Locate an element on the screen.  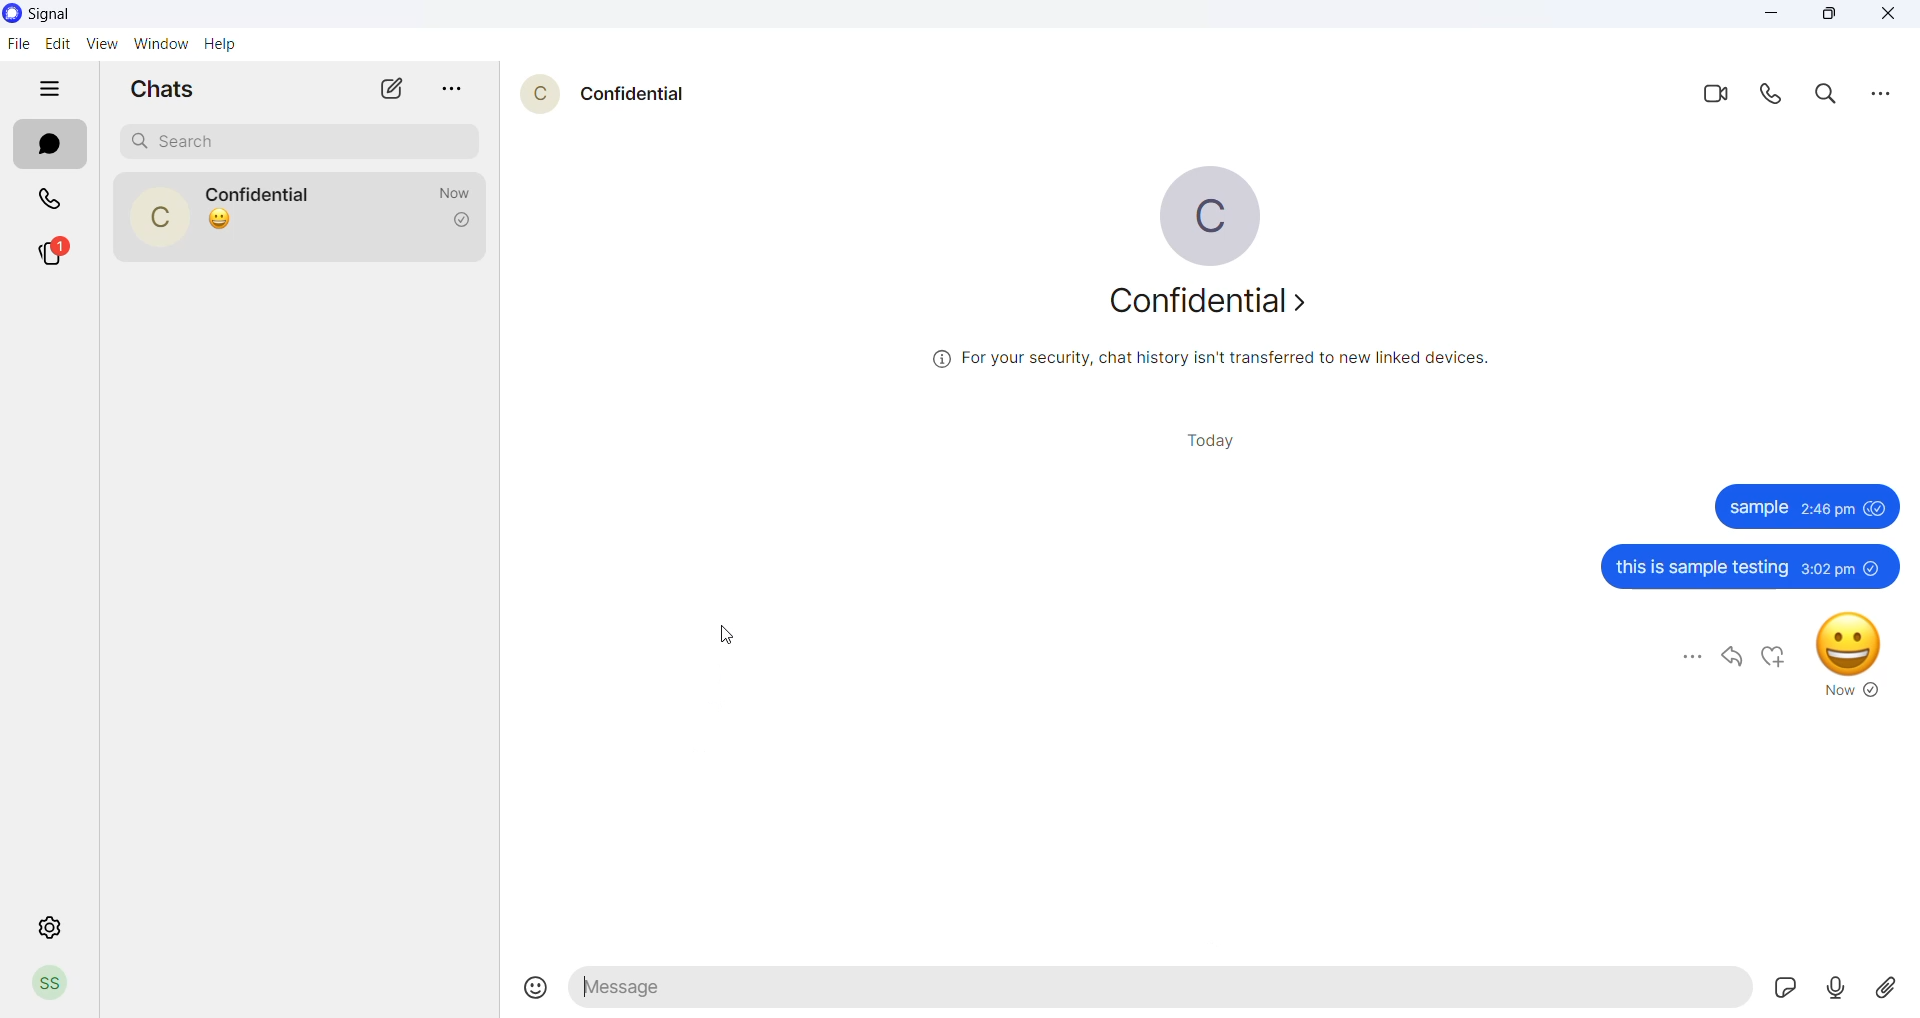
3:02 pm is located at coordinates (1827, 568).